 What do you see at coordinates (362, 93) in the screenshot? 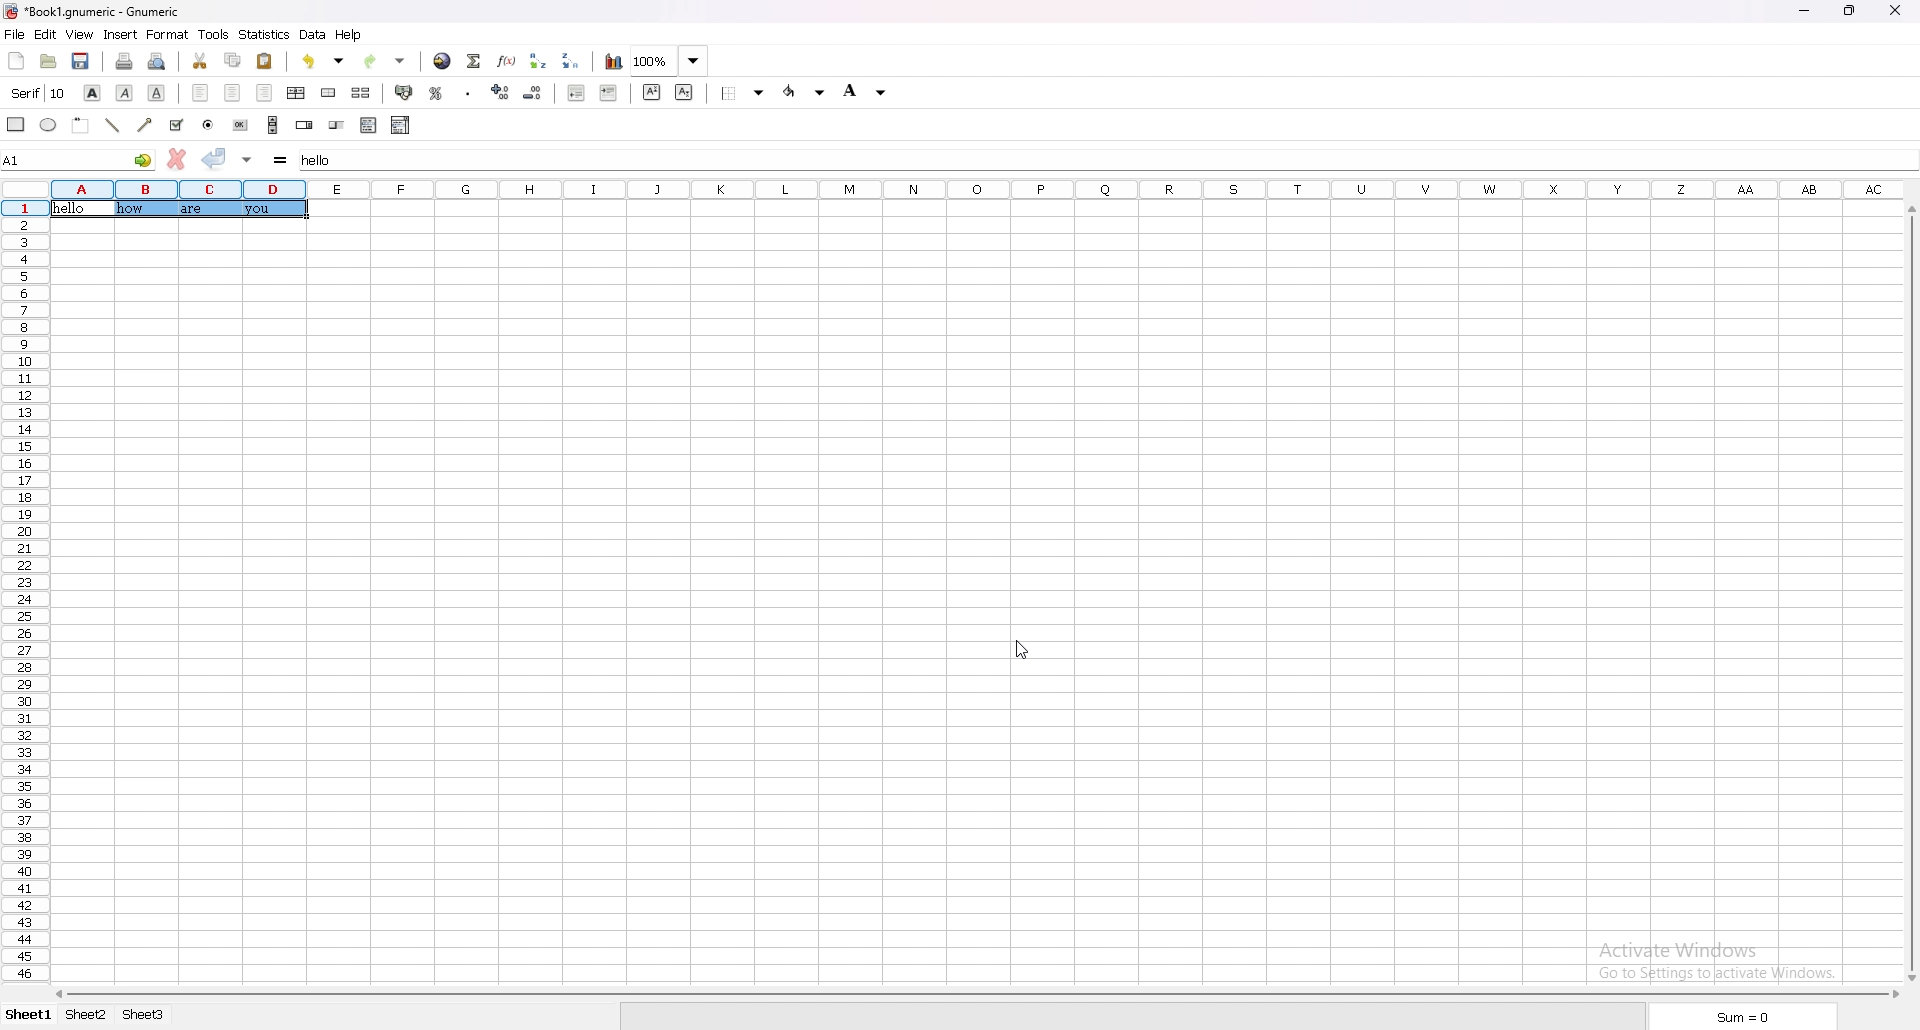
I see `split merged cells` at bounding box center [362, 93].